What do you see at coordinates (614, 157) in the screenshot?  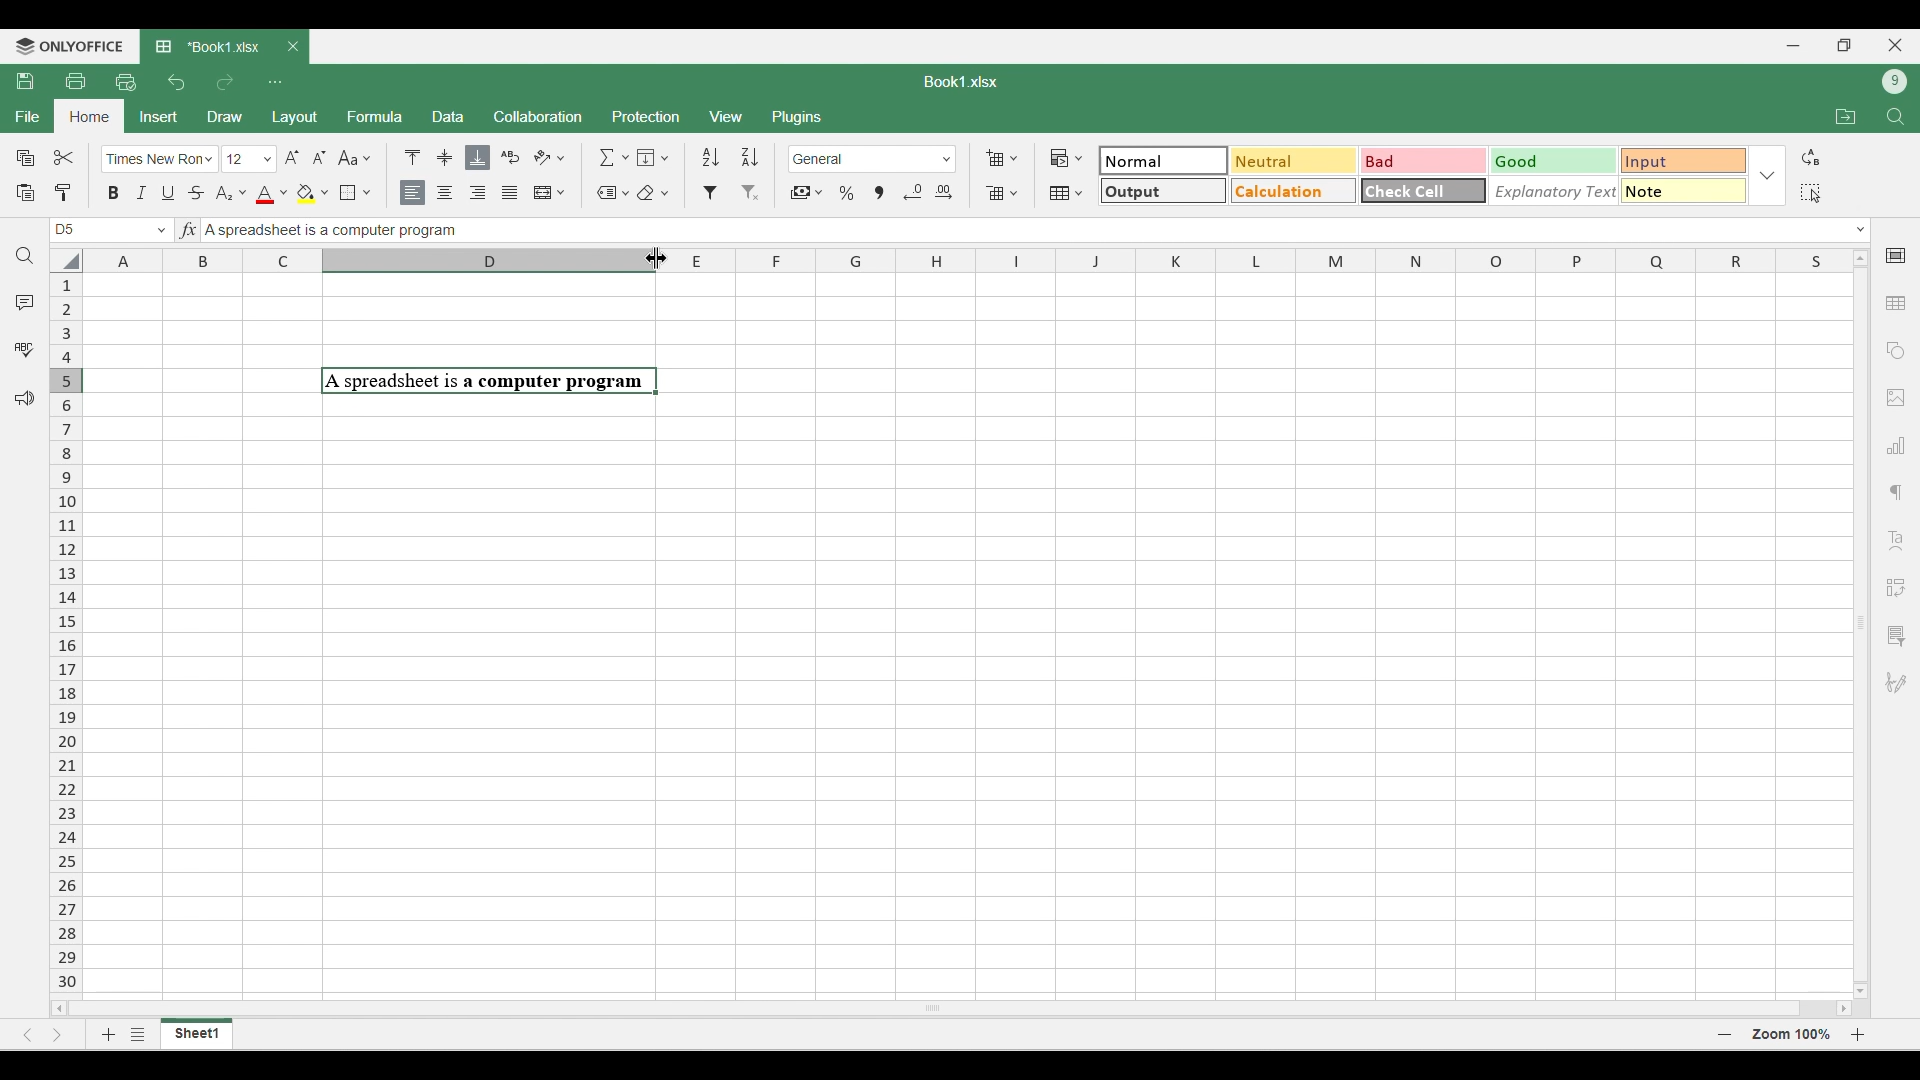 I see `Summation options` at bounding box center [614, 157].